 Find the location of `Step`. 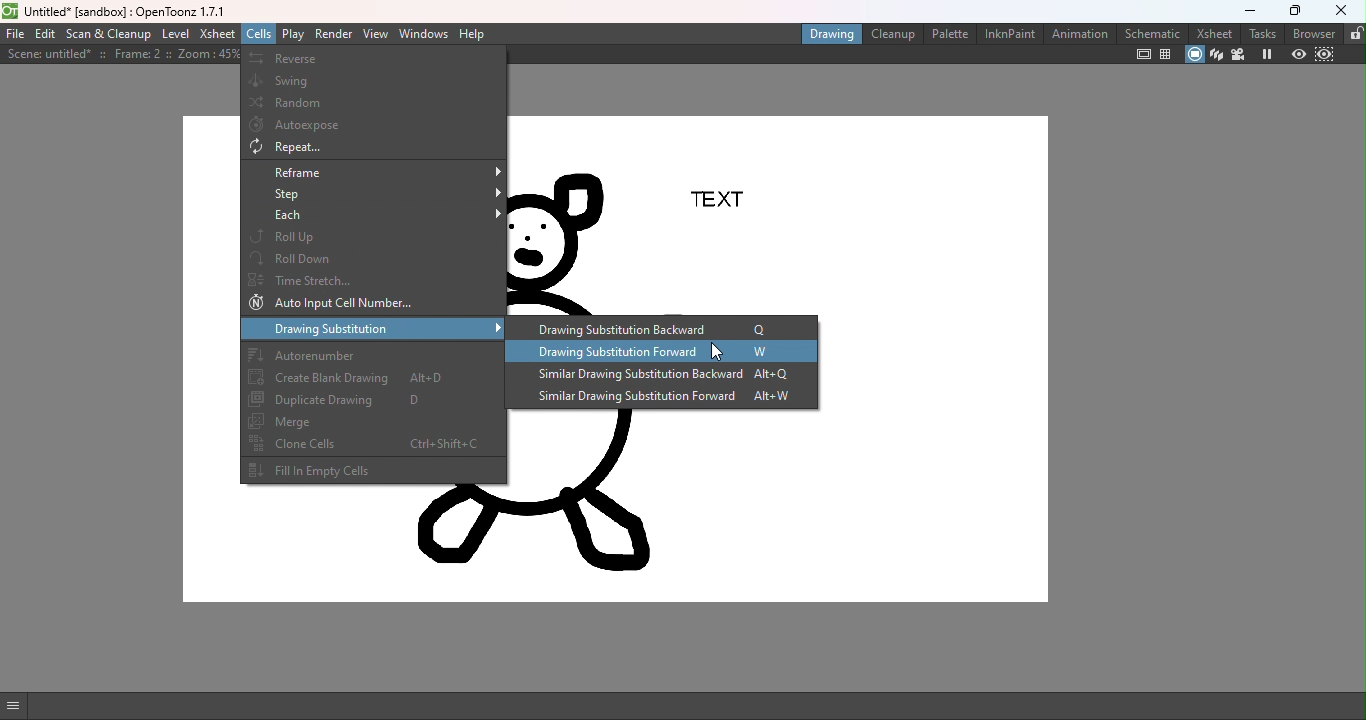

Step is located at coordinates (378, 194).